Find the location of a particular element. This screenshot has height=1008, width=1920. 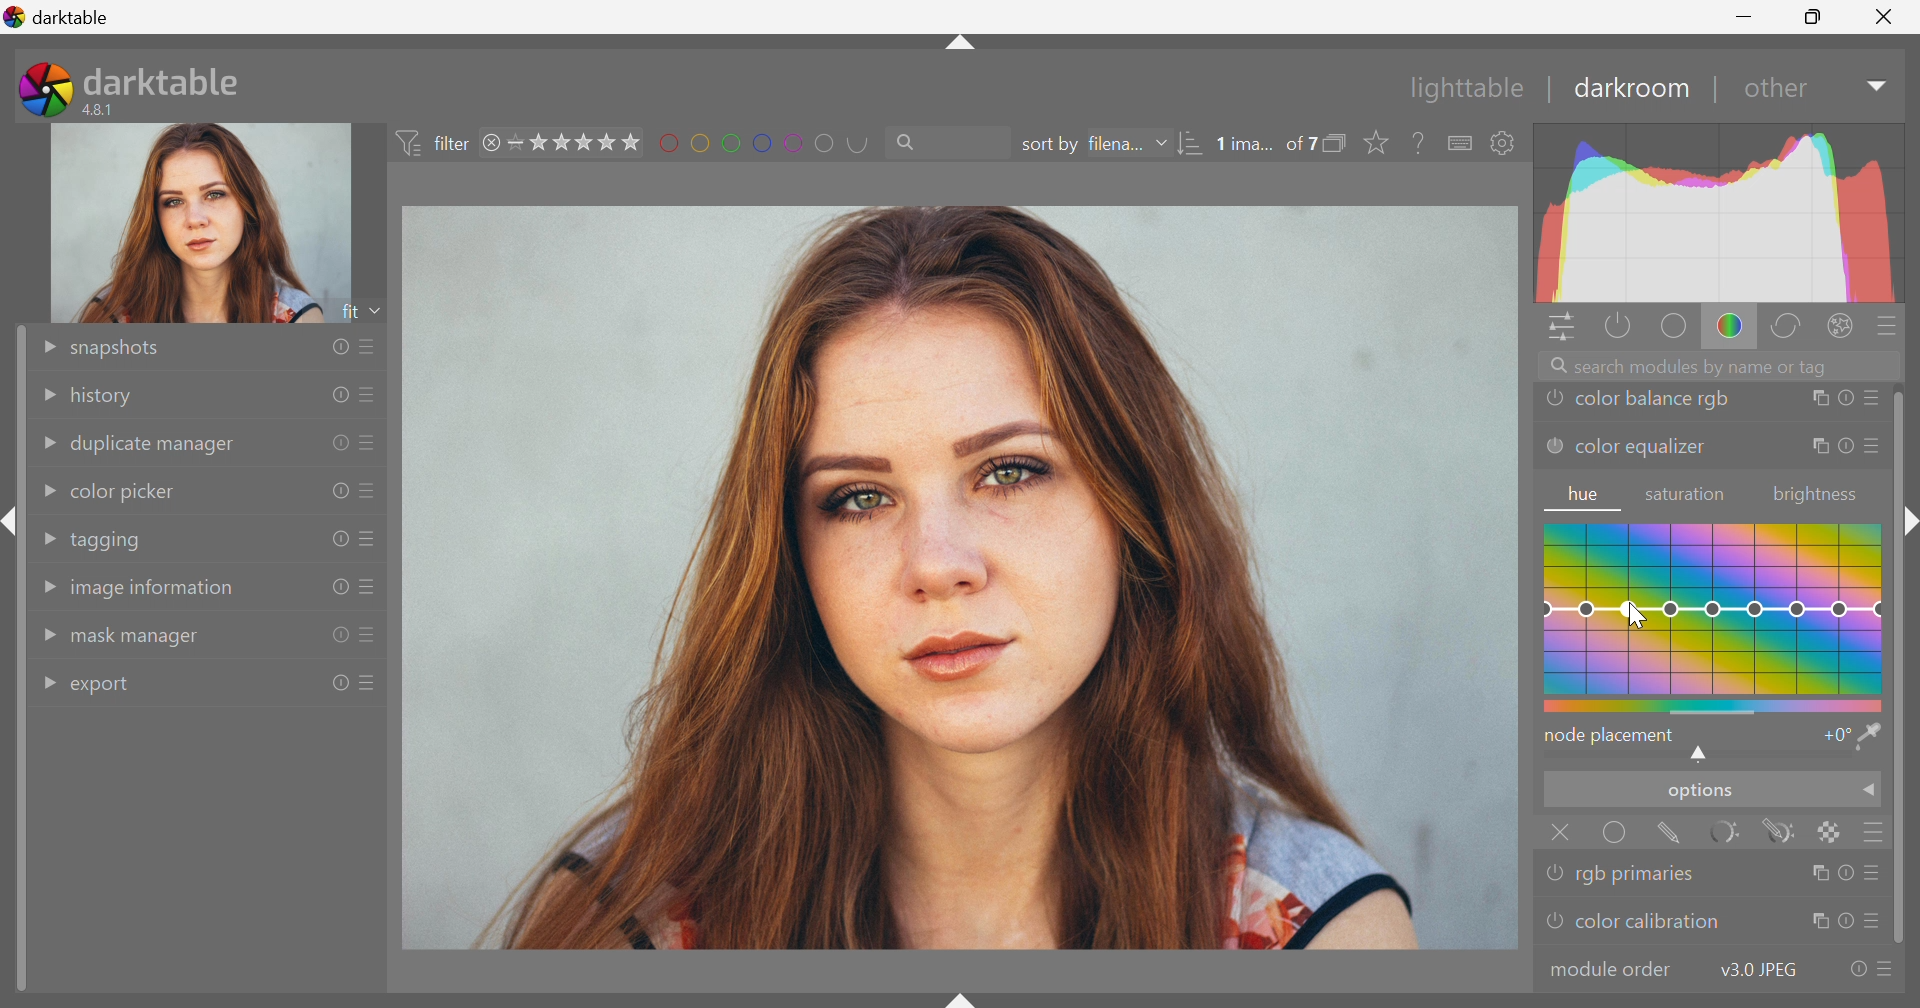

Restore Down is located at coordinates (1816, 19).